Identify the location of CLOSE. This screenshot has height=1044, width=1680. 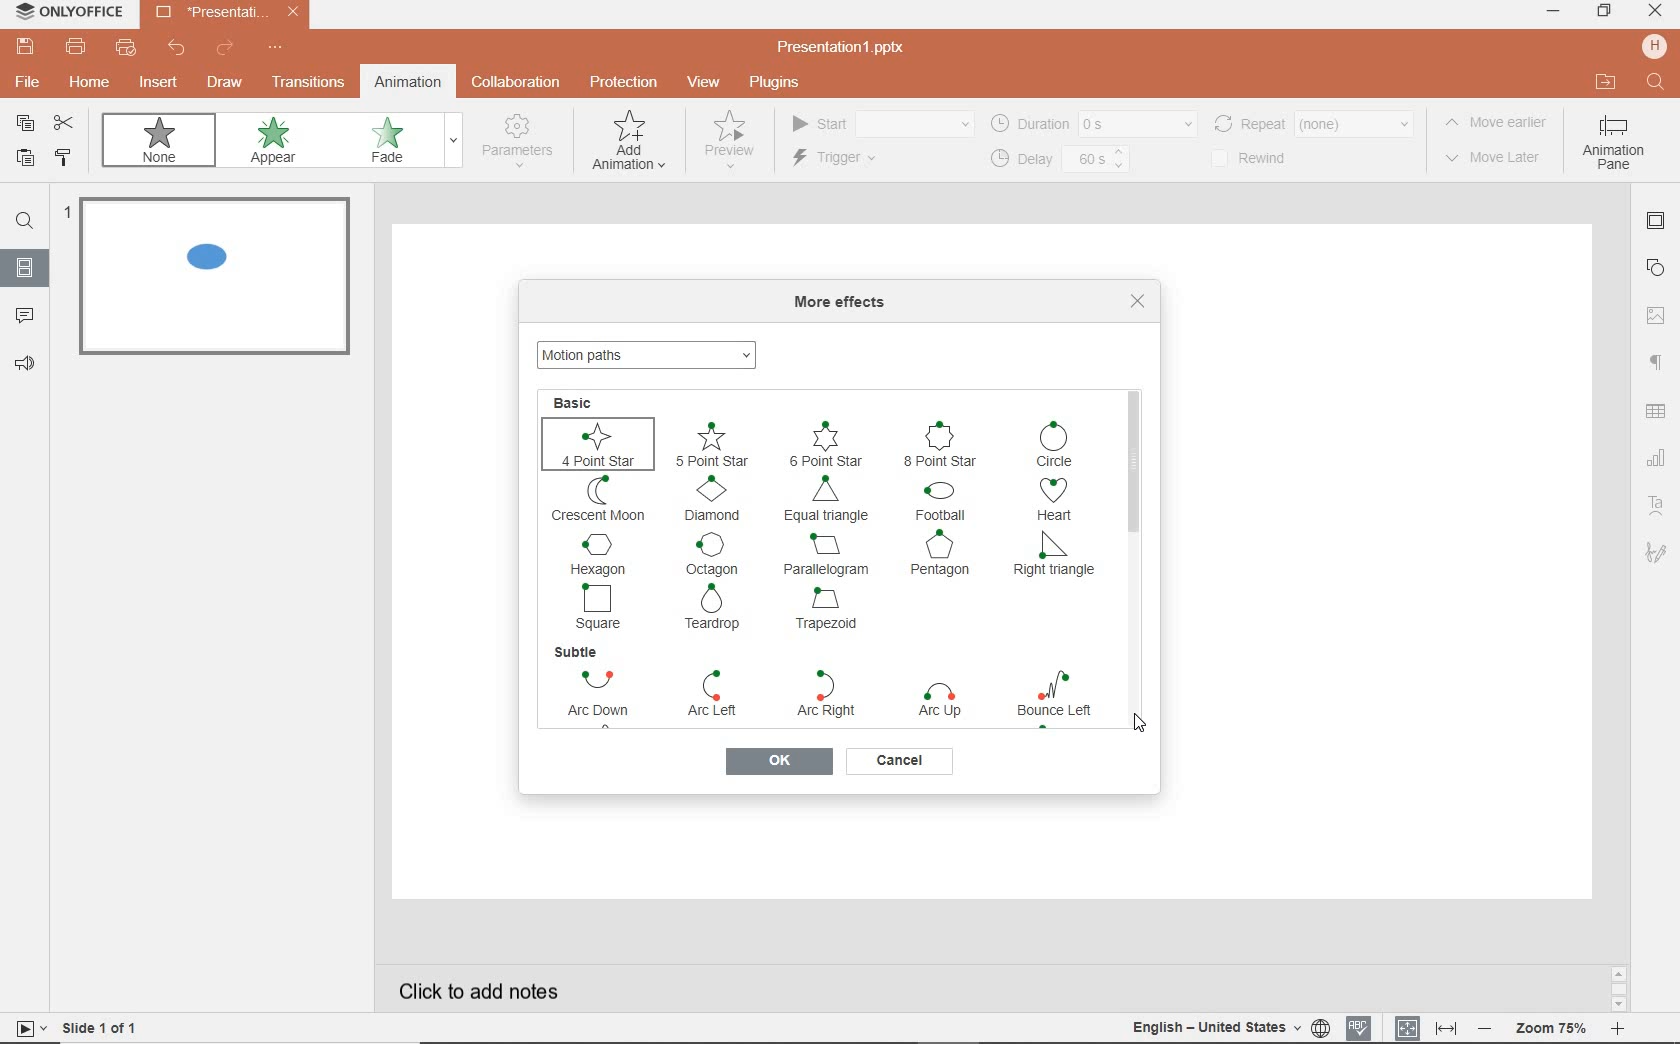
(1654, 11).